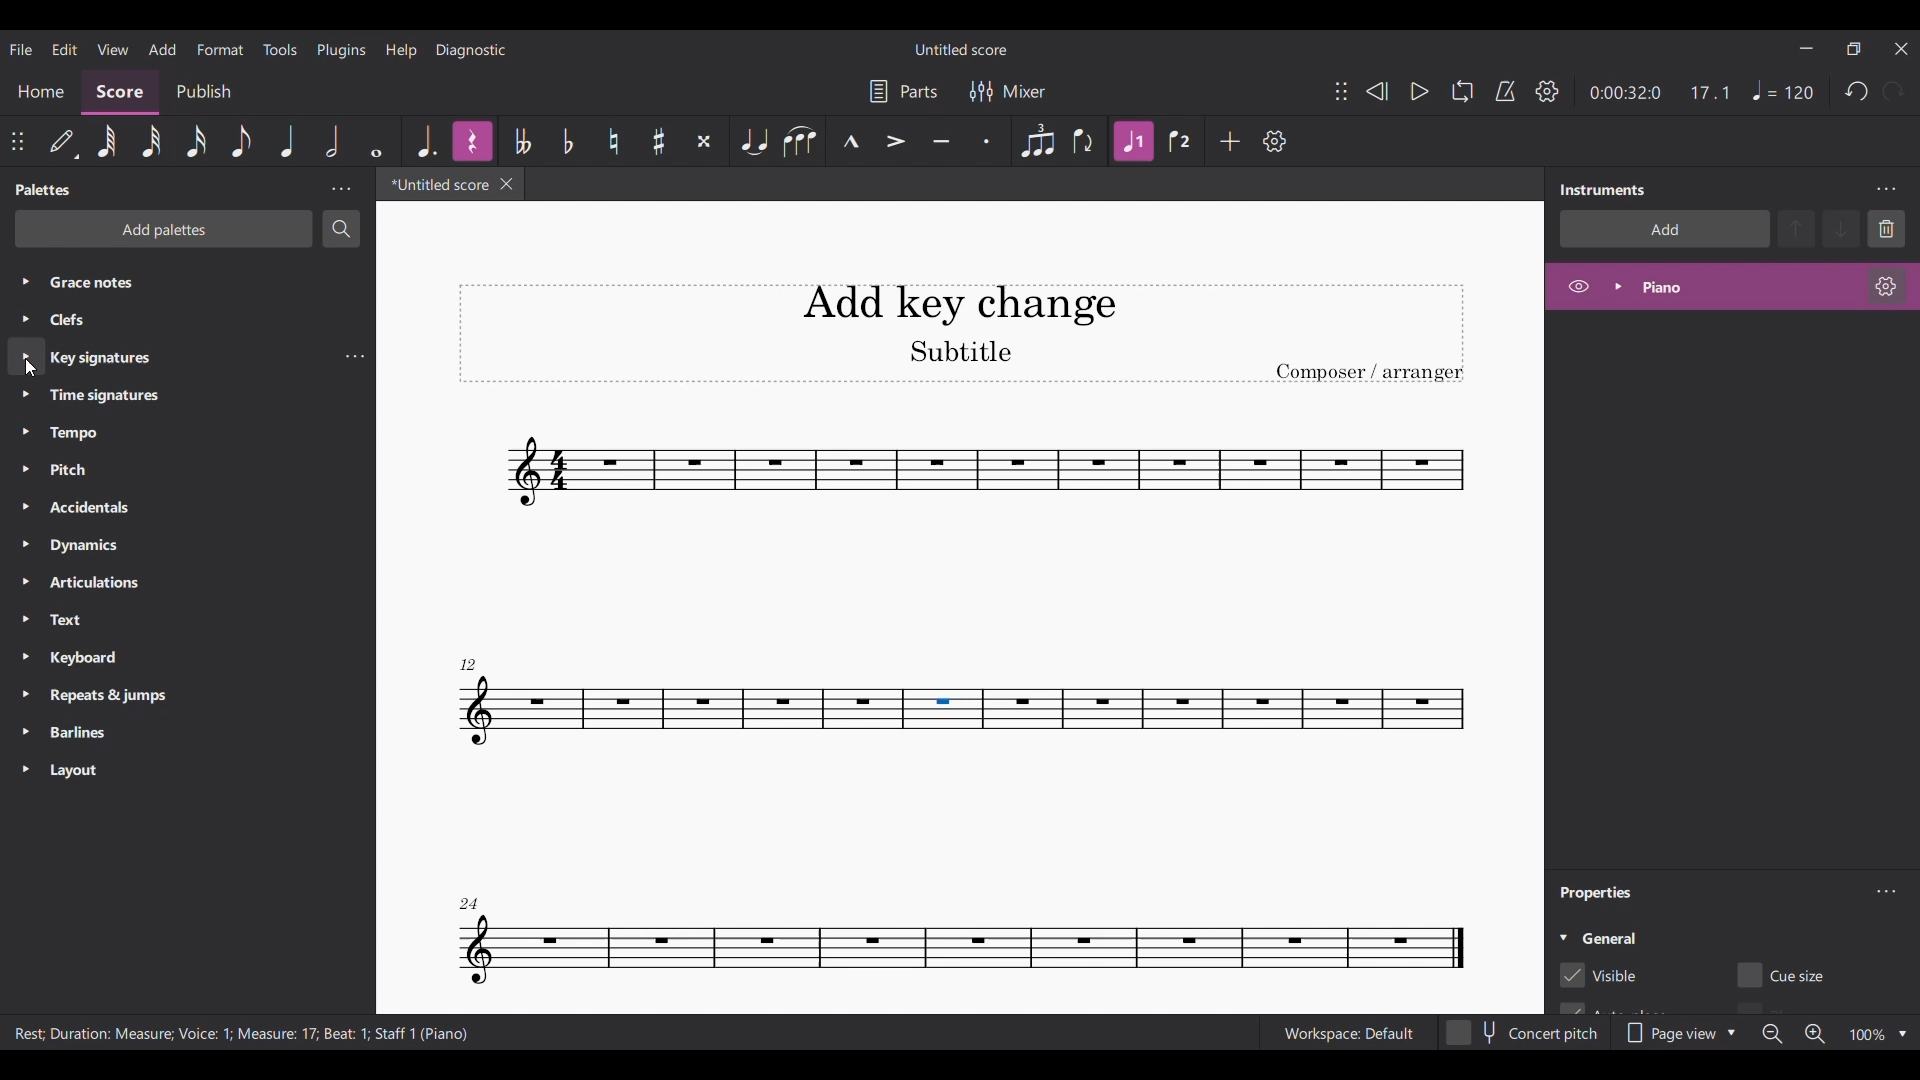  Describe the element at coordinates (289, 140) in the screenshot. I see `Quarter note` at that location.